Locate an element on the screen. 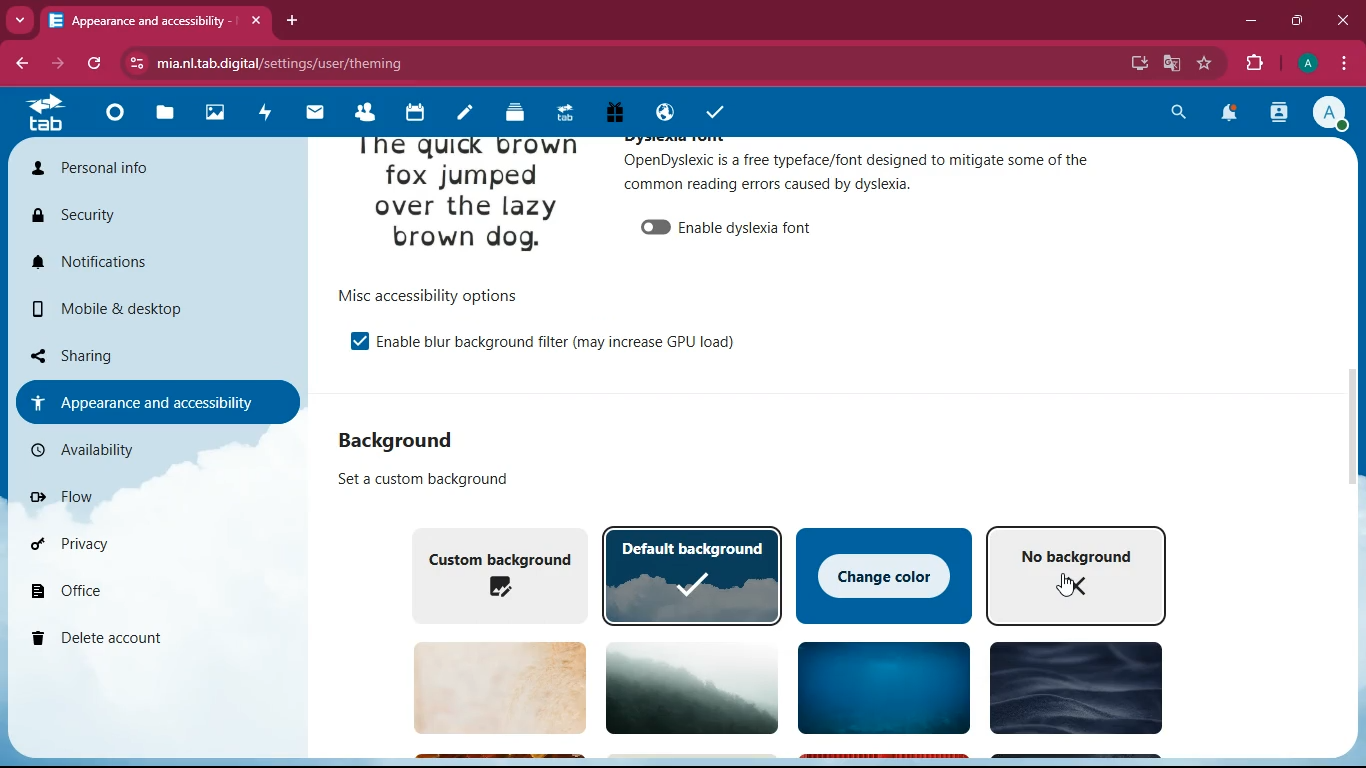 This screenshot has width=1366, height=768. background is located at coordinates (1072, 691).